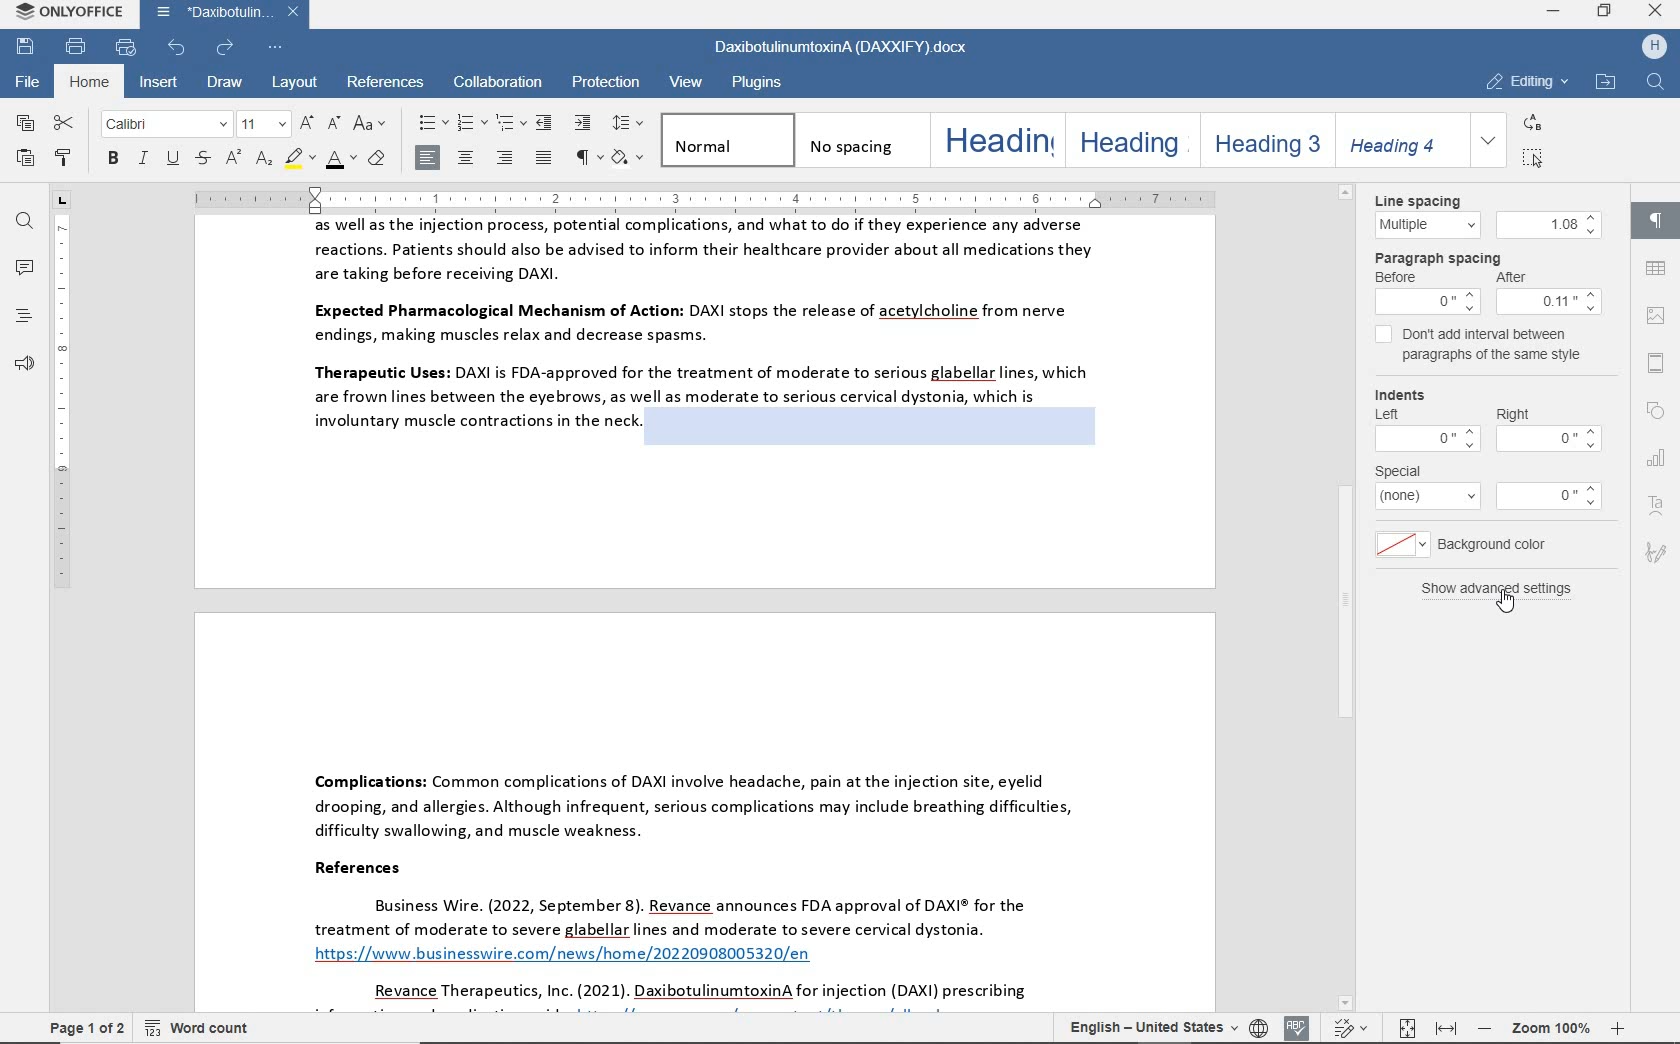 The image size is (1680, 1044). I want to click on align left, so click(505, 157).